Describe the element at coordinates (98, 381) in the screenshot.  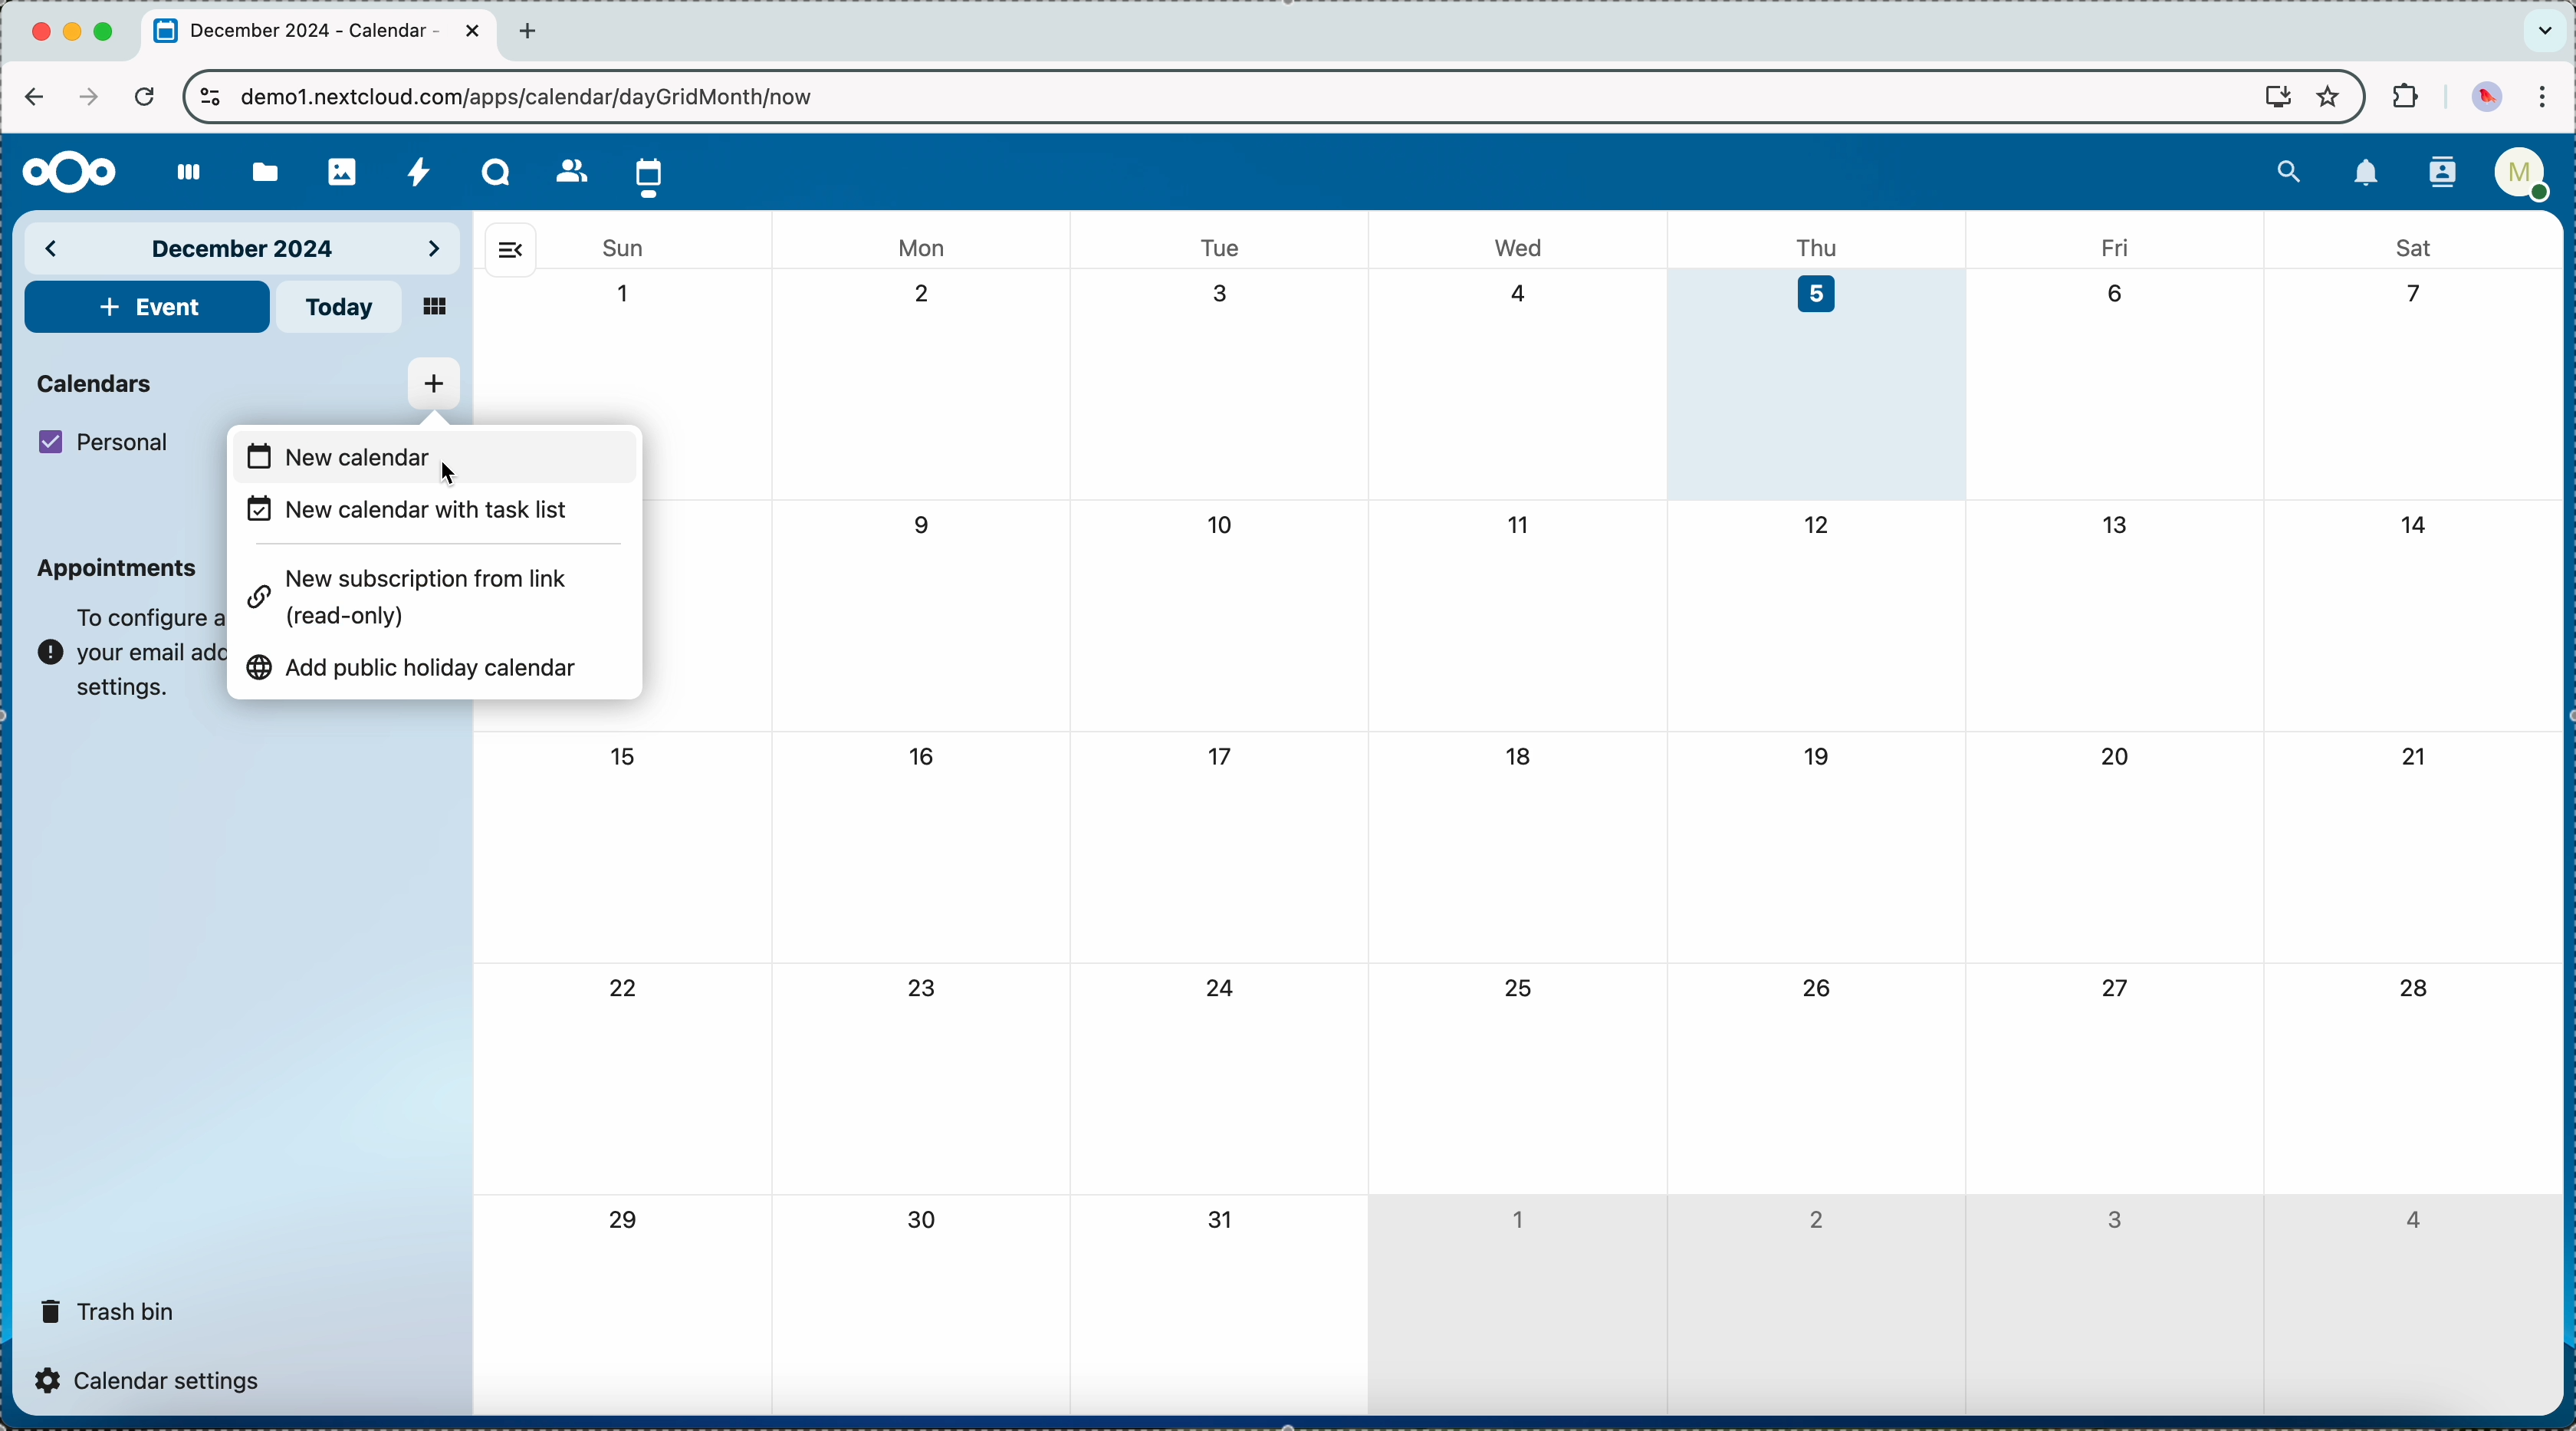
I see `calendars` at that location.